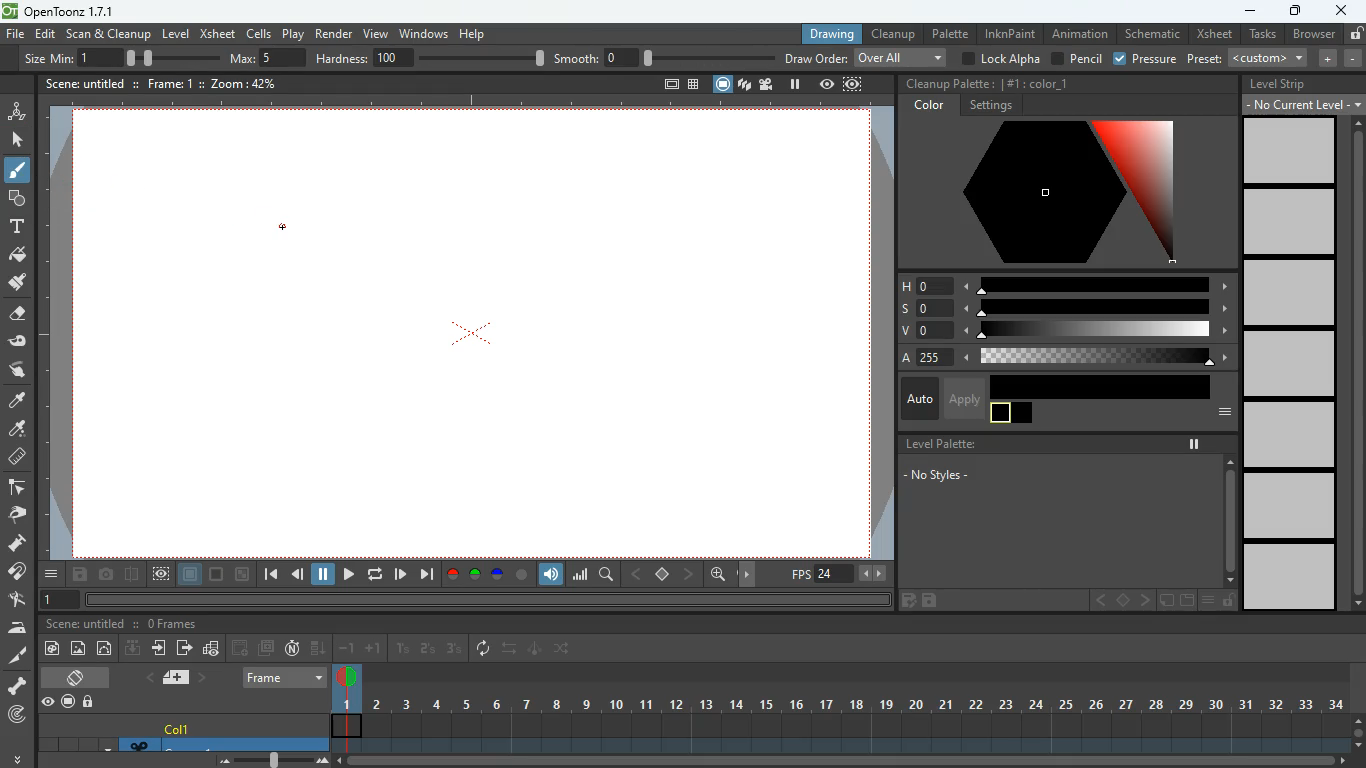 The image size is (1366, 768). Describe the element at coordinates (16, 458) in the screenshot. I see `measure` at that location.